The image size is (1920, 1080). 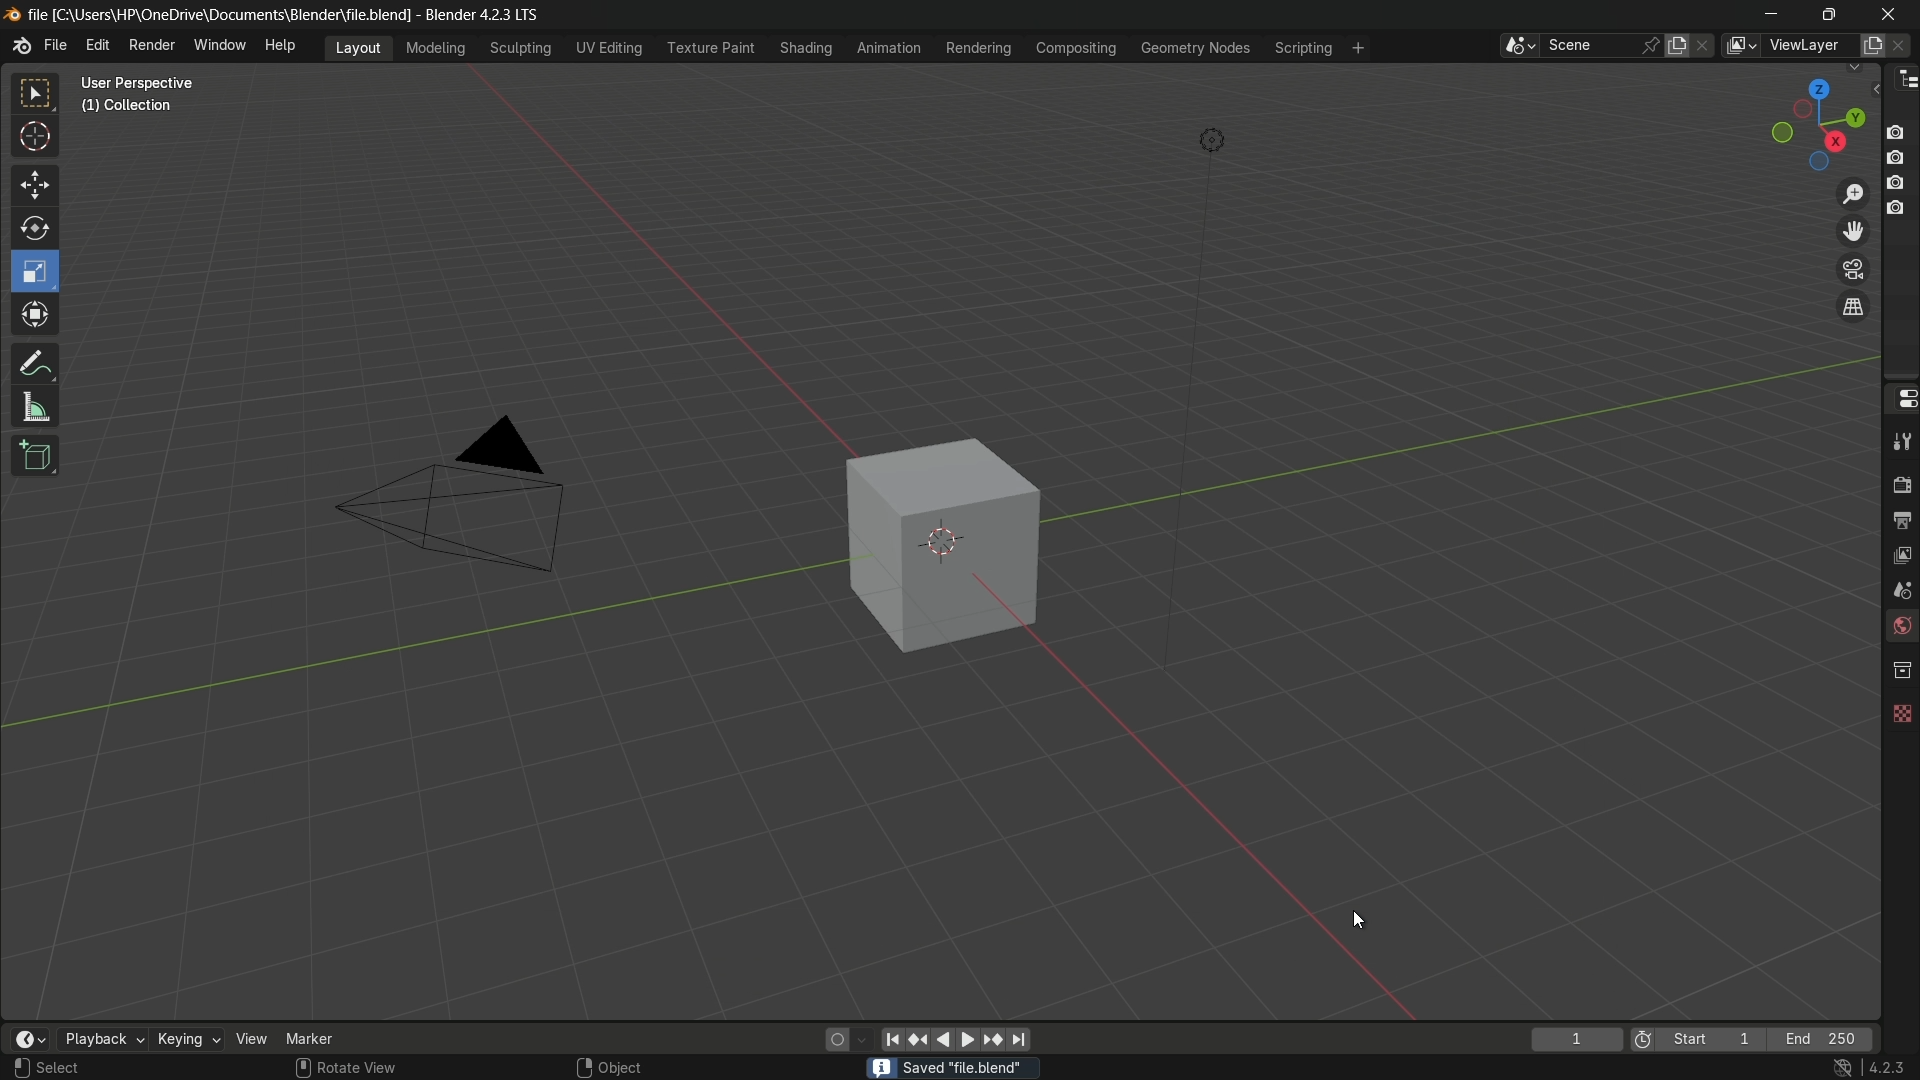 What do you see at coordinates (1903, 44) in the screenshot?
I see `remove view layer` at bounding box center [1903, 44].